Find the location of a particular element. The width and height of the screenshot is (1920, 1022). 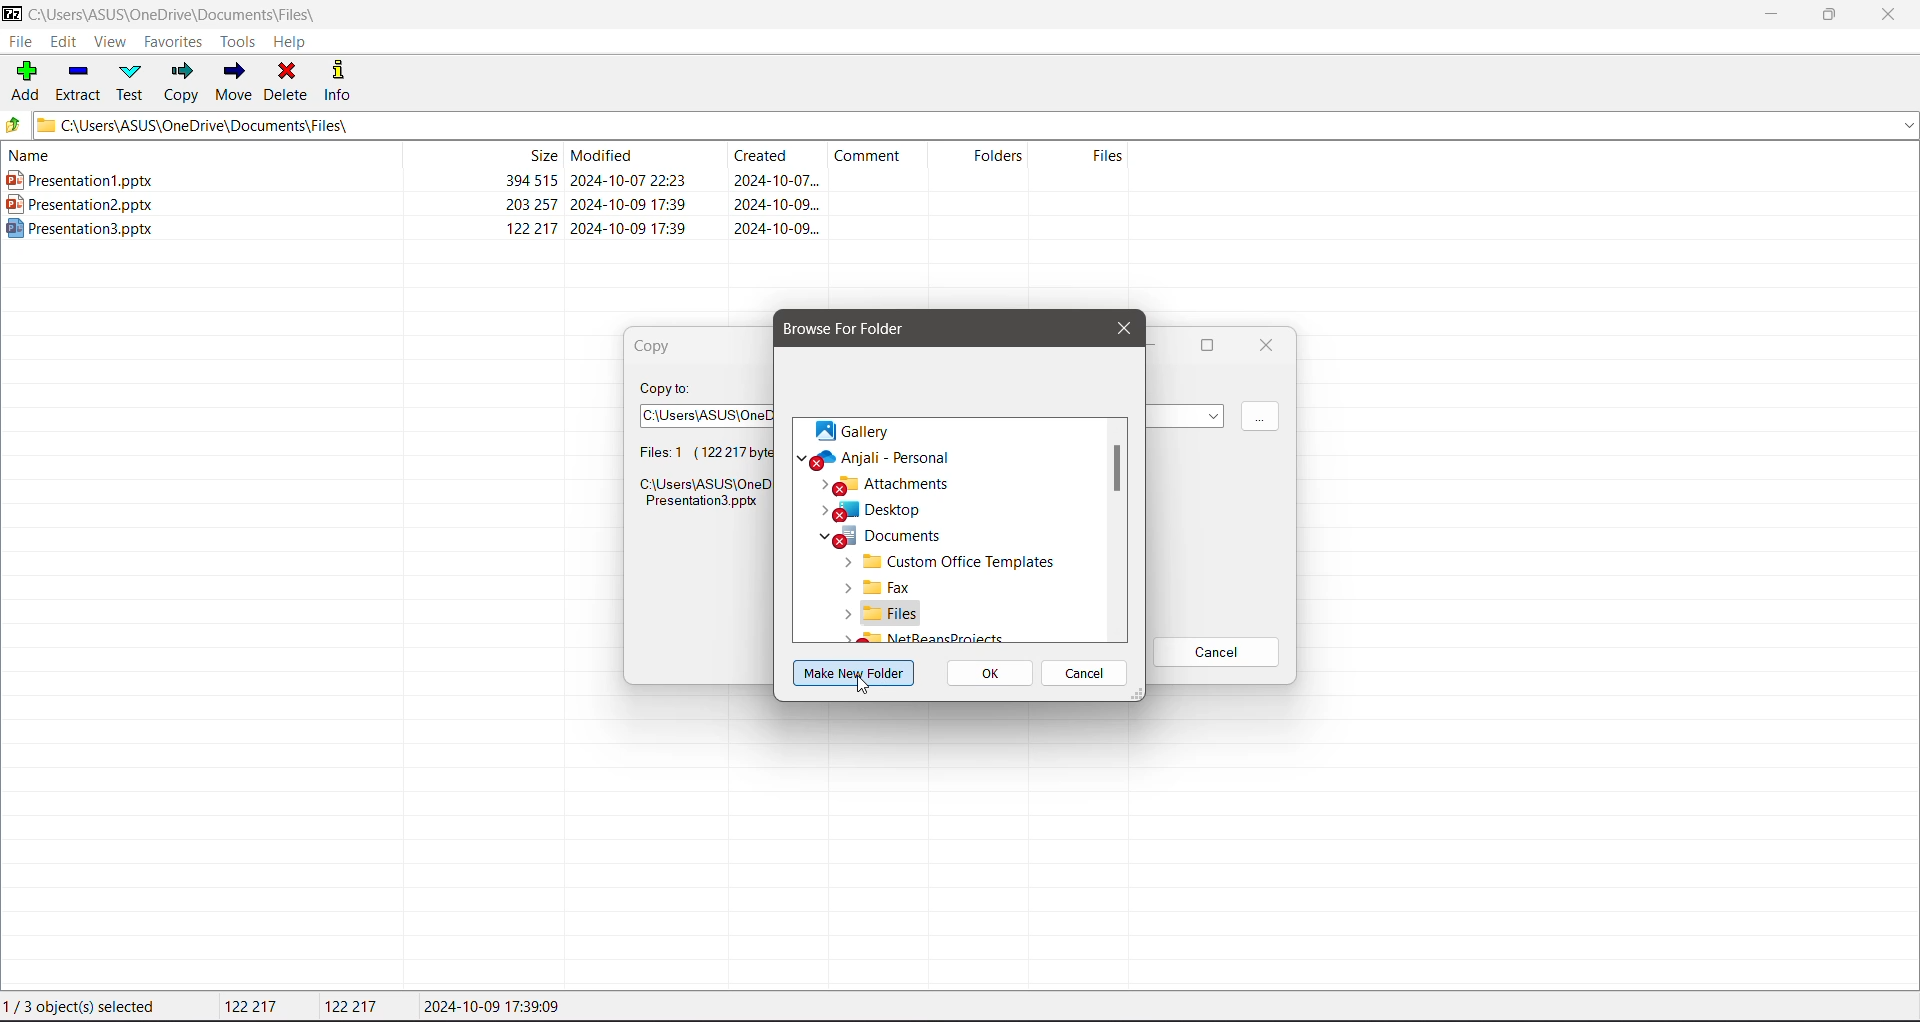

Close is located at coordinates (1894, 15).